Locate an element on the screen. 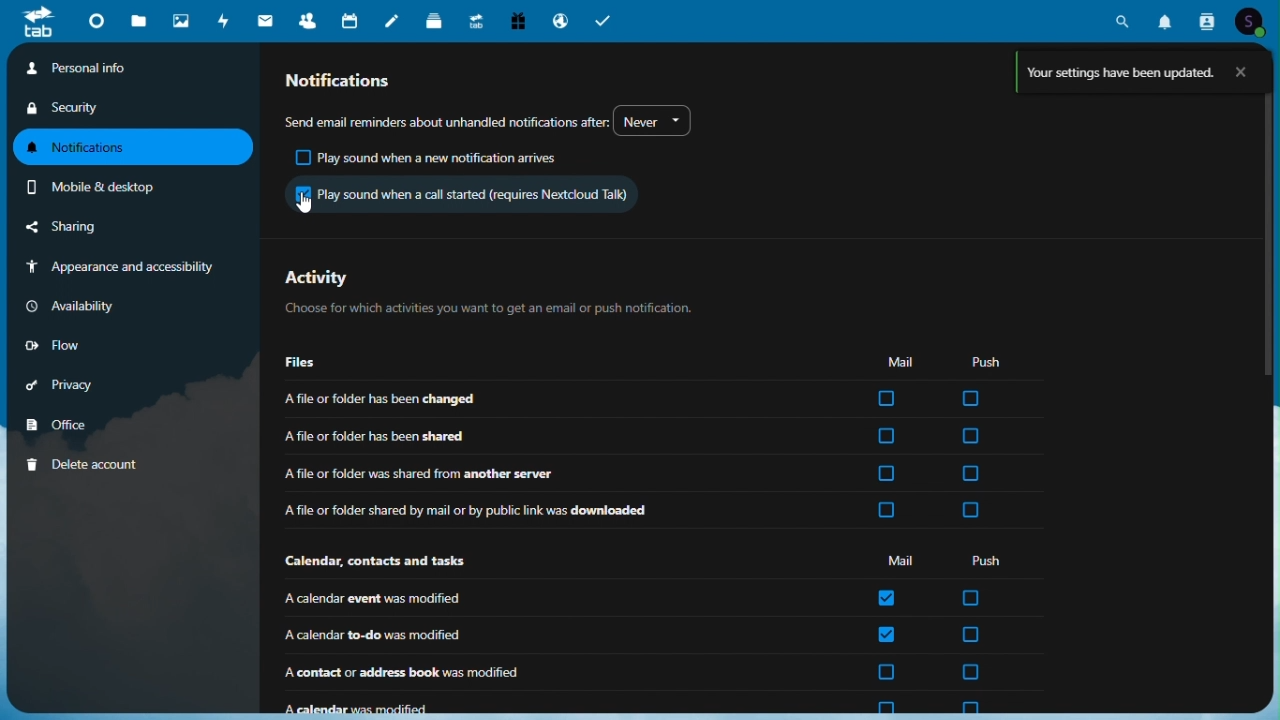 This screenshot has height=720, width=1280. A file or folder has been changed  is located at coordinates (533, 400).